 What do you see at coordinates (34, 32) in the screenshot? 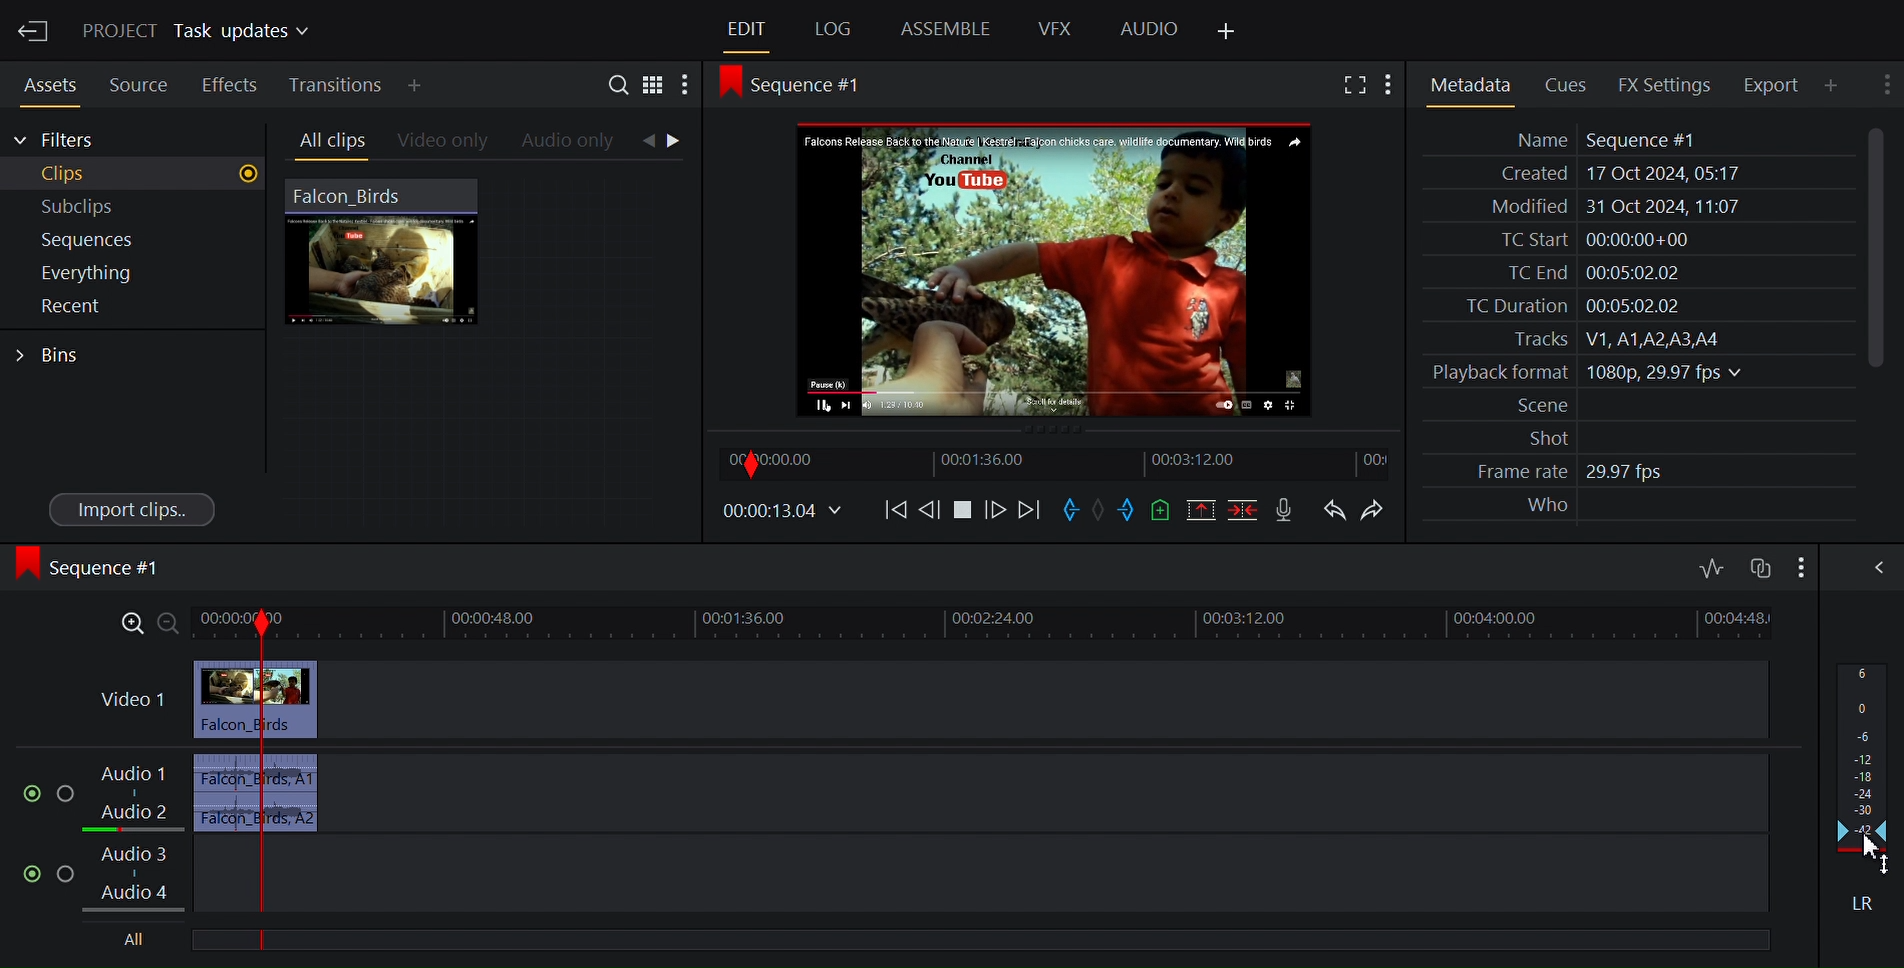
I see `Exit Current Project` at bounding box center [34, 32].